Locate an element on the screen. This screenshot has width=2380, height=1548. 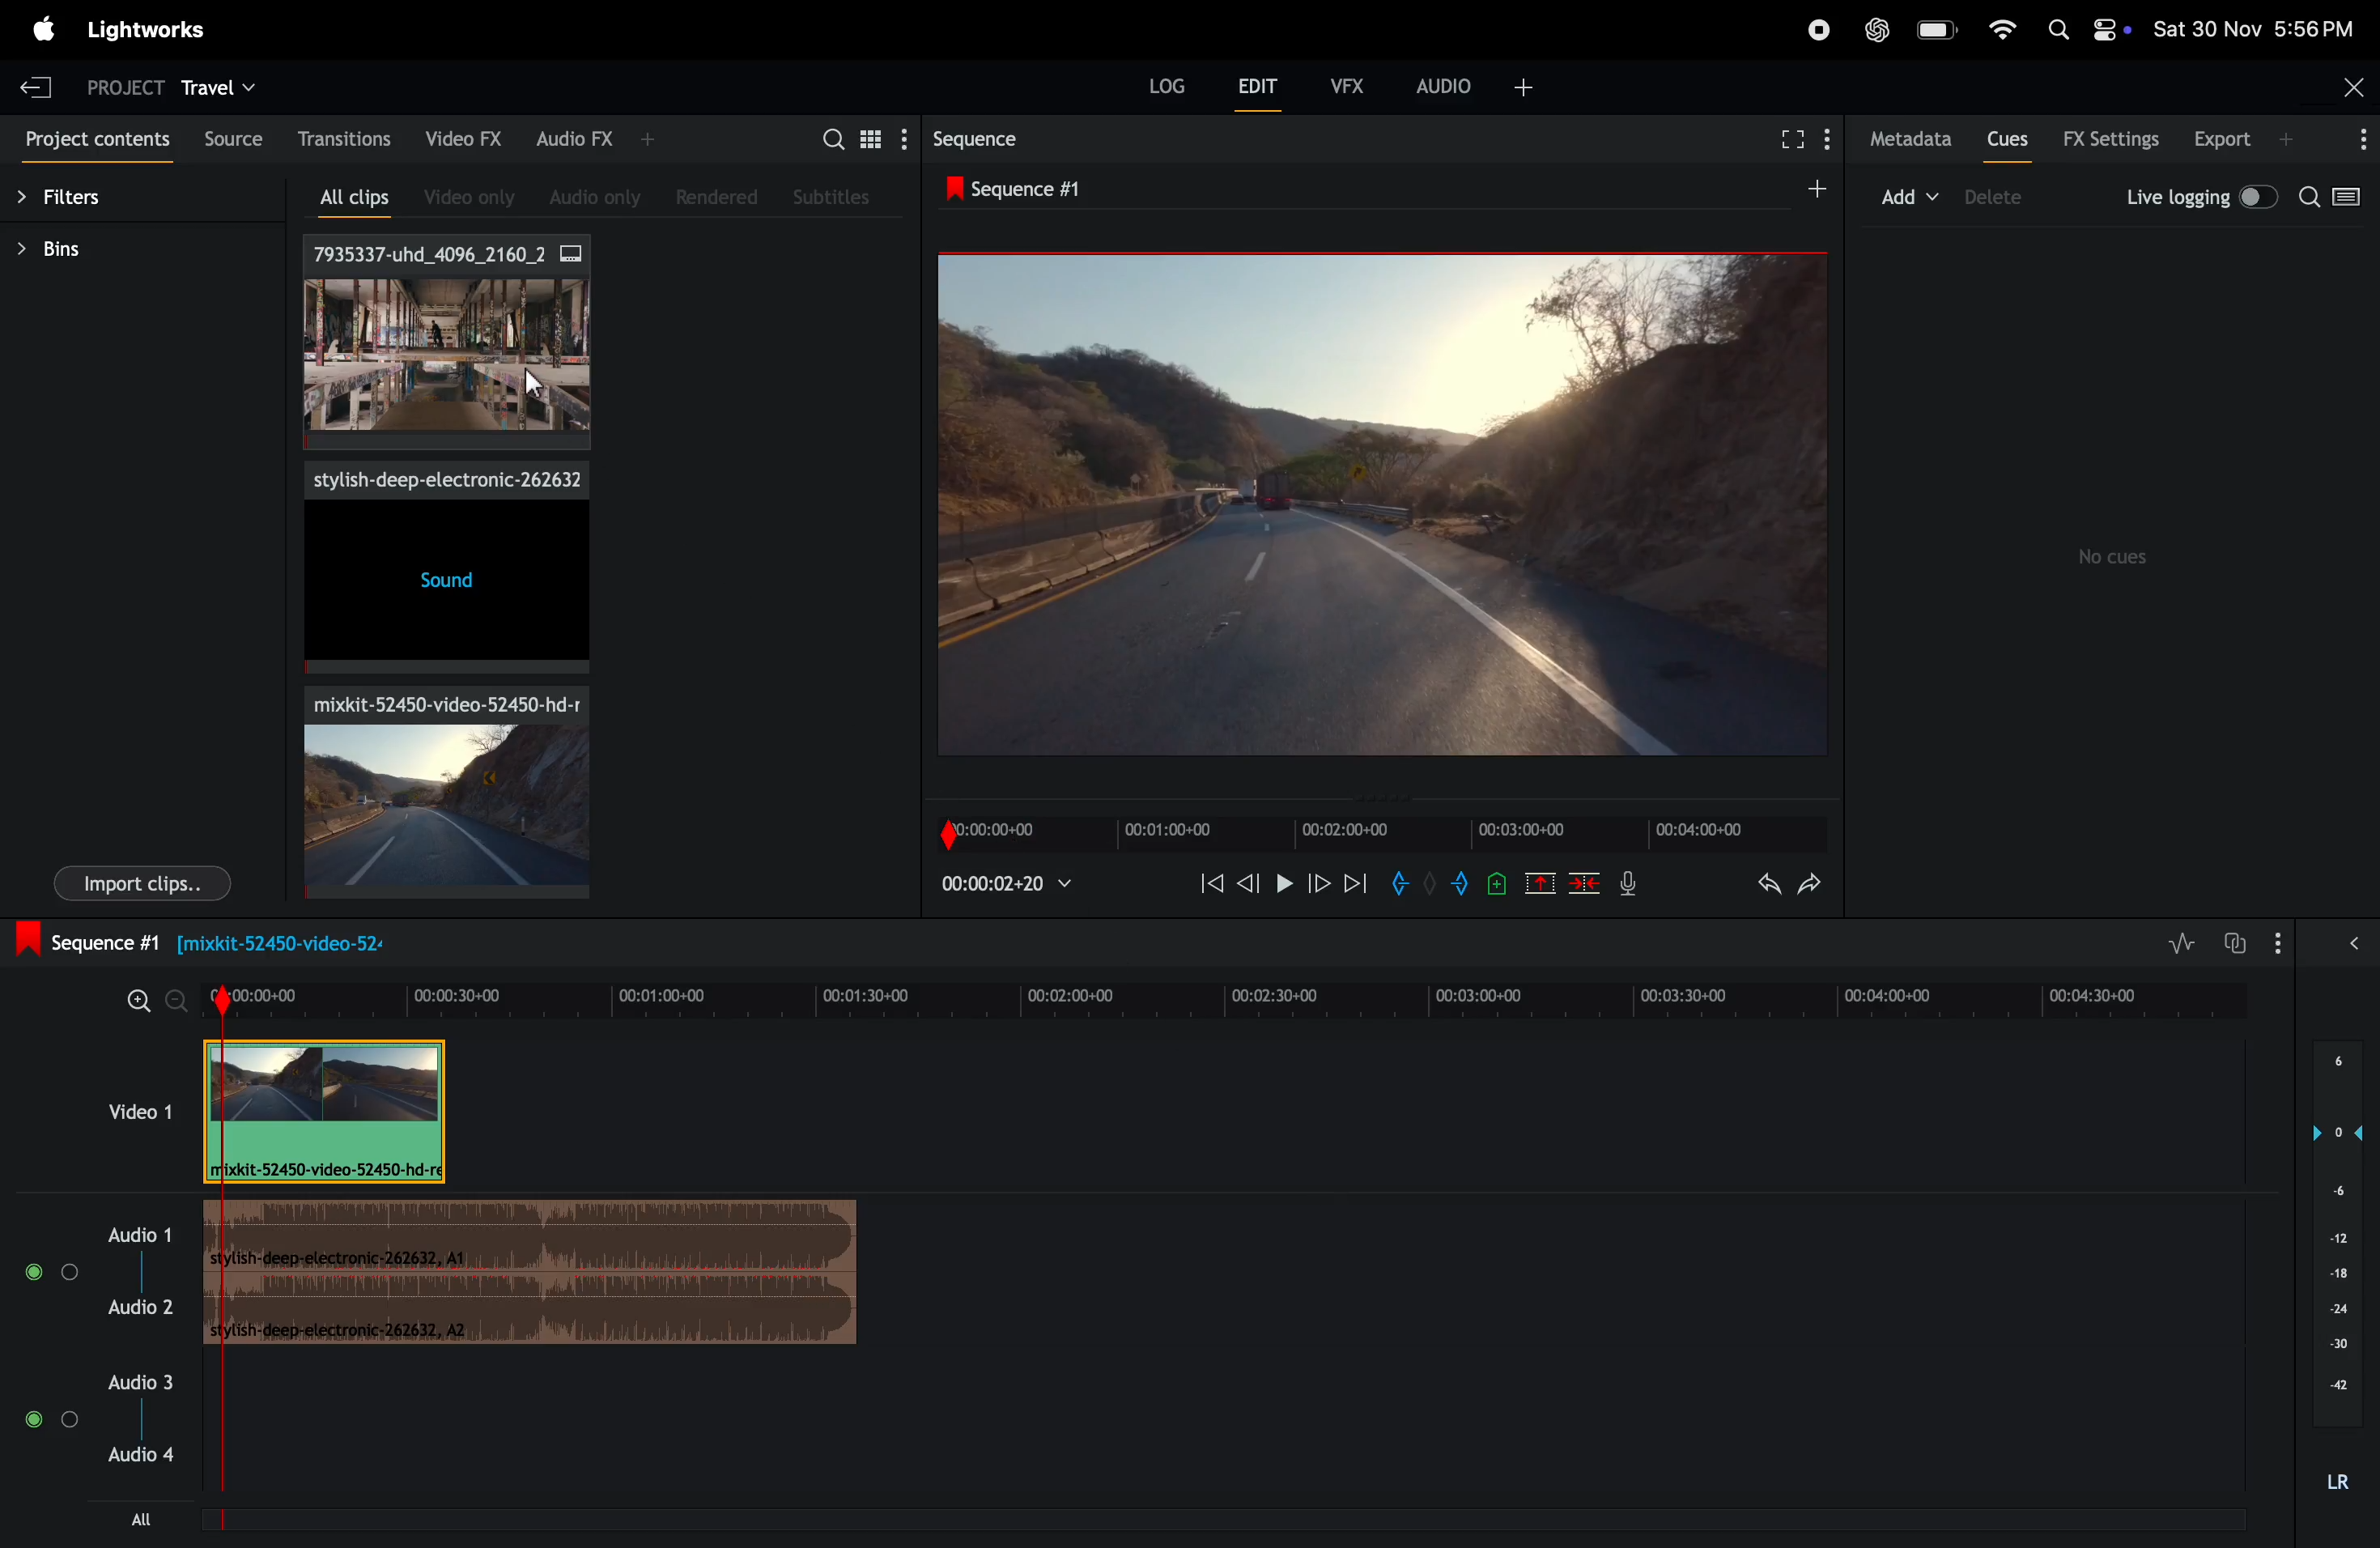
video clip is located at coordinates (328, 1112).